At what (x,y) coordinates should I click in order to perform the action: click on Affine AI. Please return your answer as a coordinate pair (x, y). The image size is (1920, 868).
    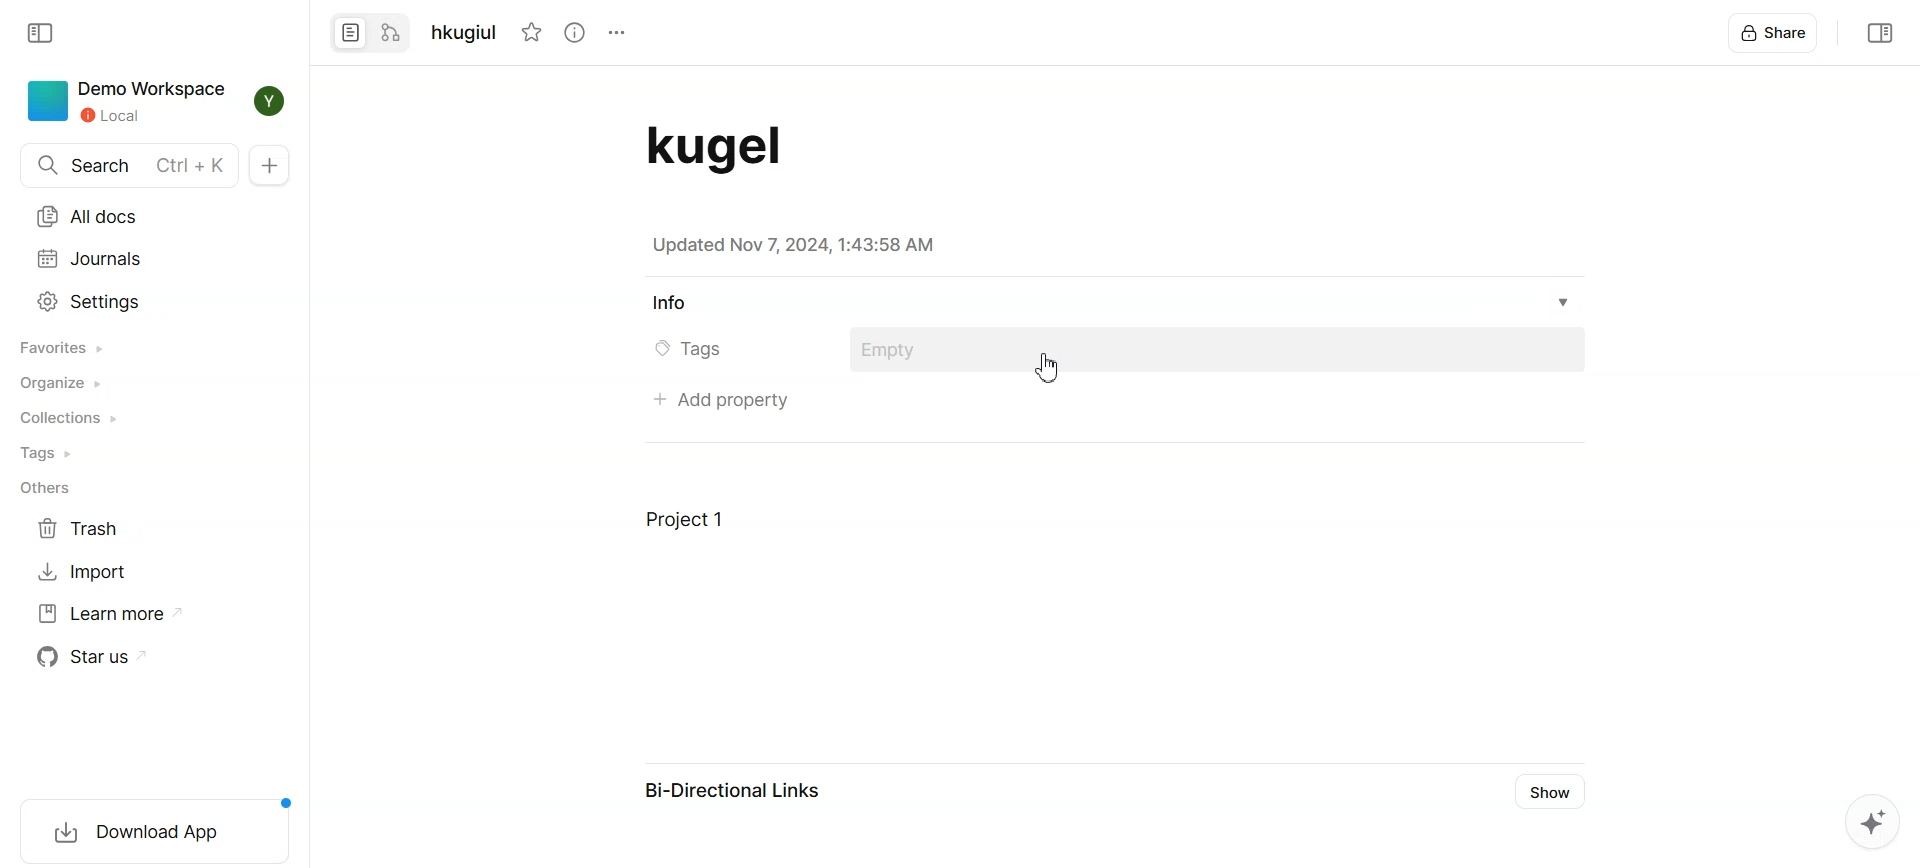
    Looking at the image, I should click on (1873, 821).